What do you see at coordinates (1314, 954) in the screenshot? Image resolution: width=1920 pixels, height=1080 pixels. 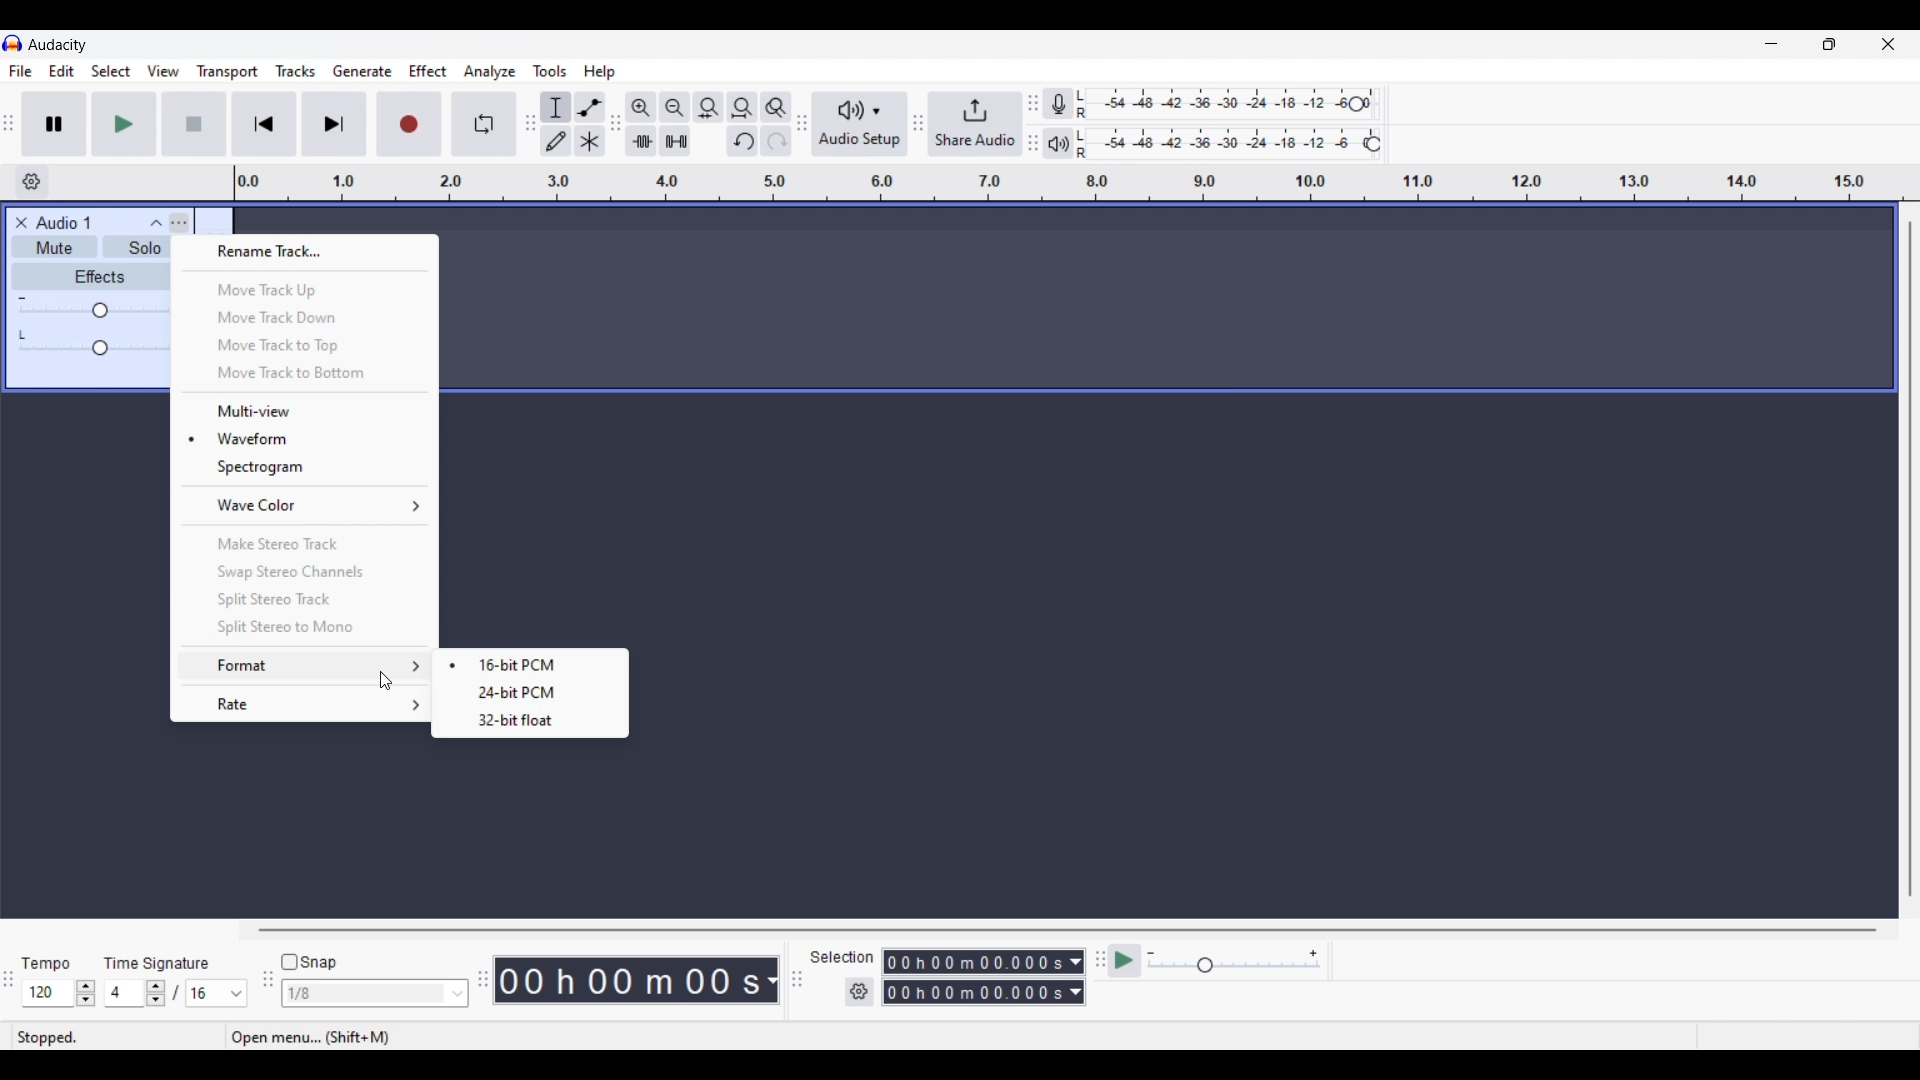 I see `Increase playback speed to maximum ` at bounding box center [1314, 954].